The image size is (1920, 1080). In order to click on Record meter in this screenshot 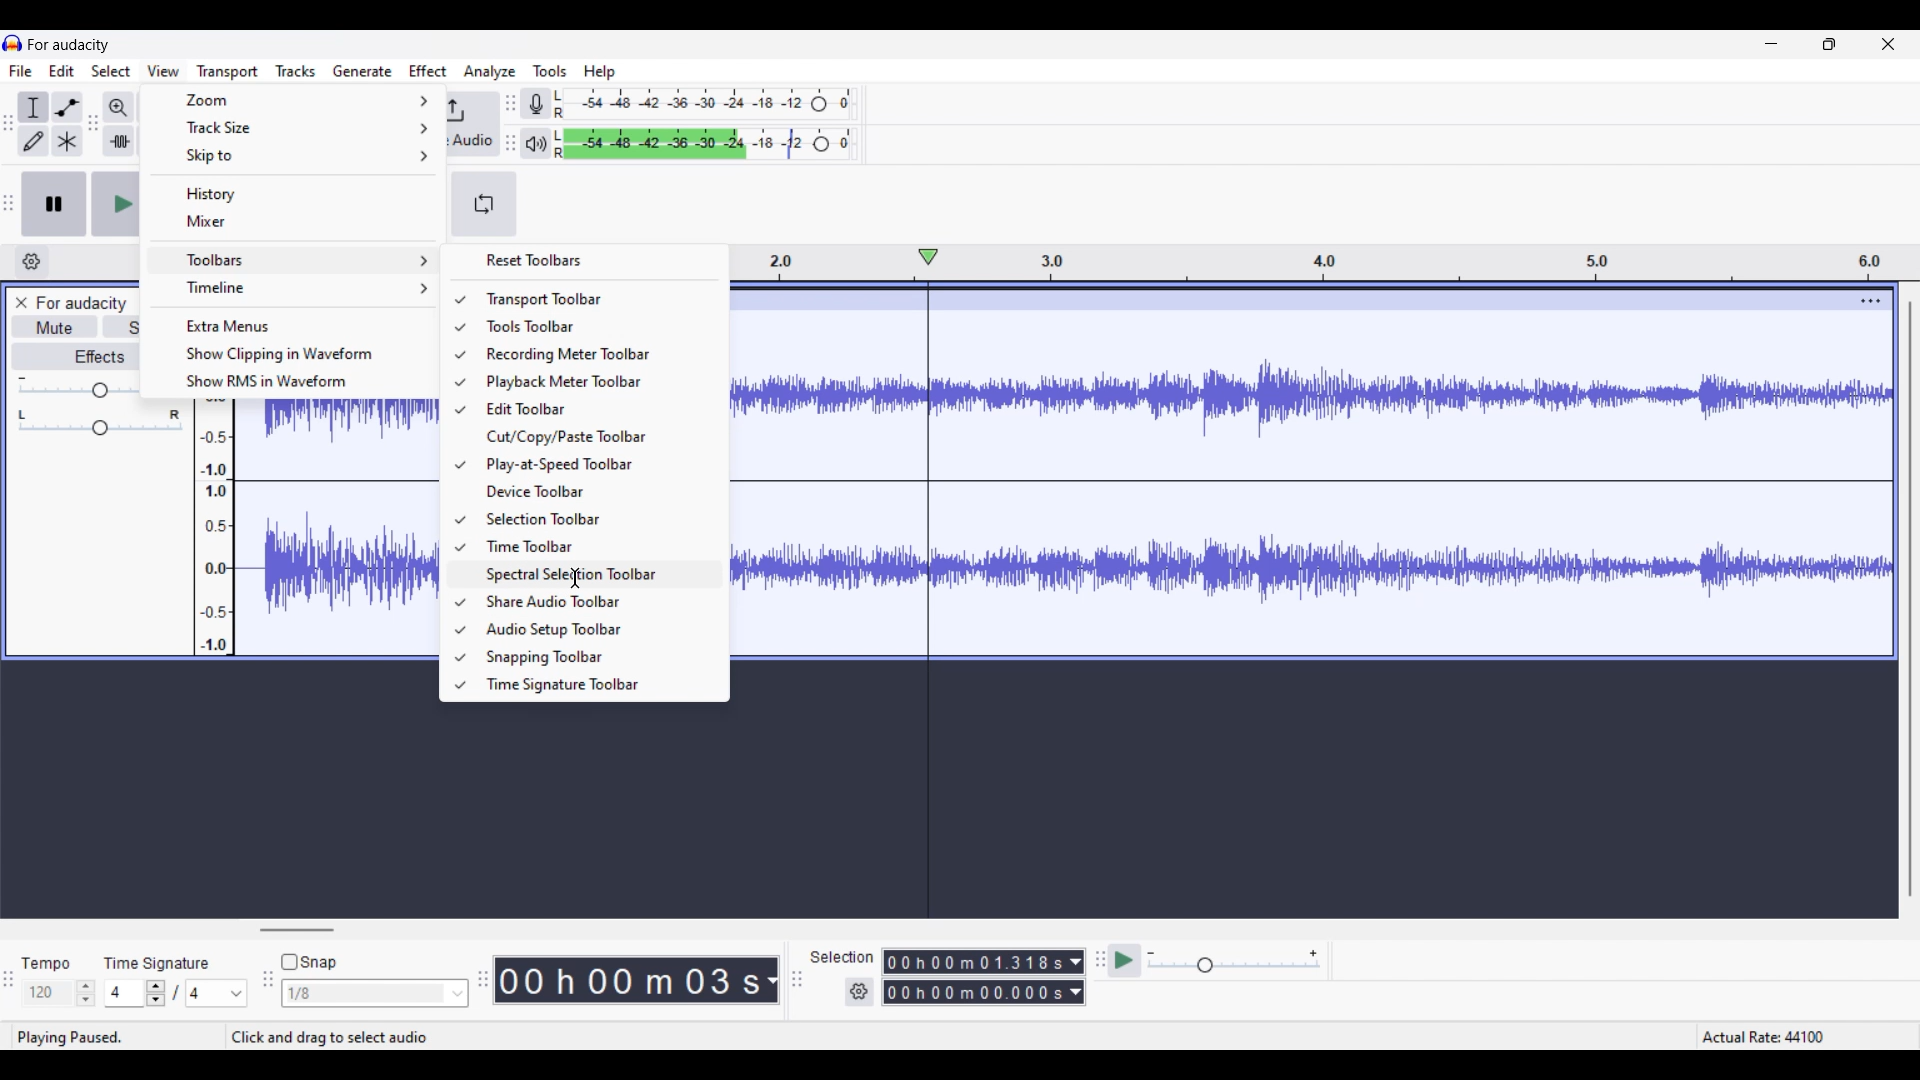, I will do `click(534, 103)`.